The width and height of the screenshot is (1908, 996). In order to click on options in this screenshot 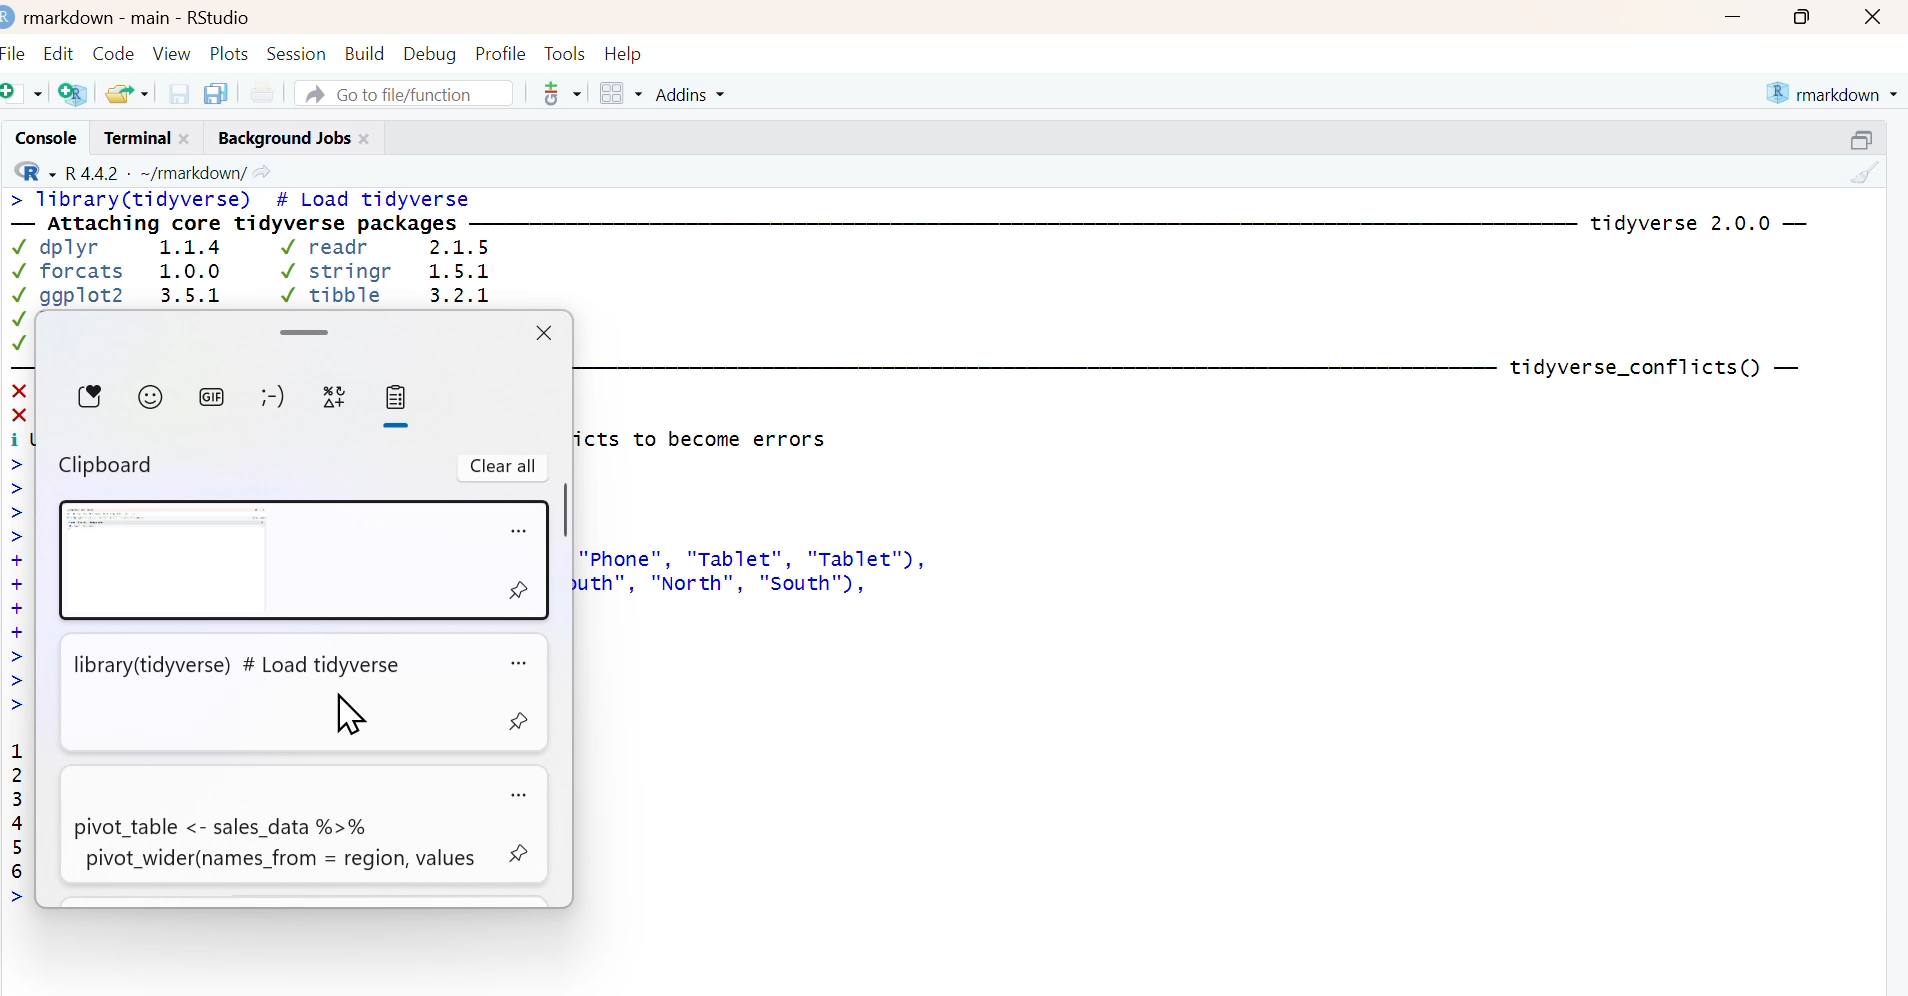, I will do `click(521, 526)`.